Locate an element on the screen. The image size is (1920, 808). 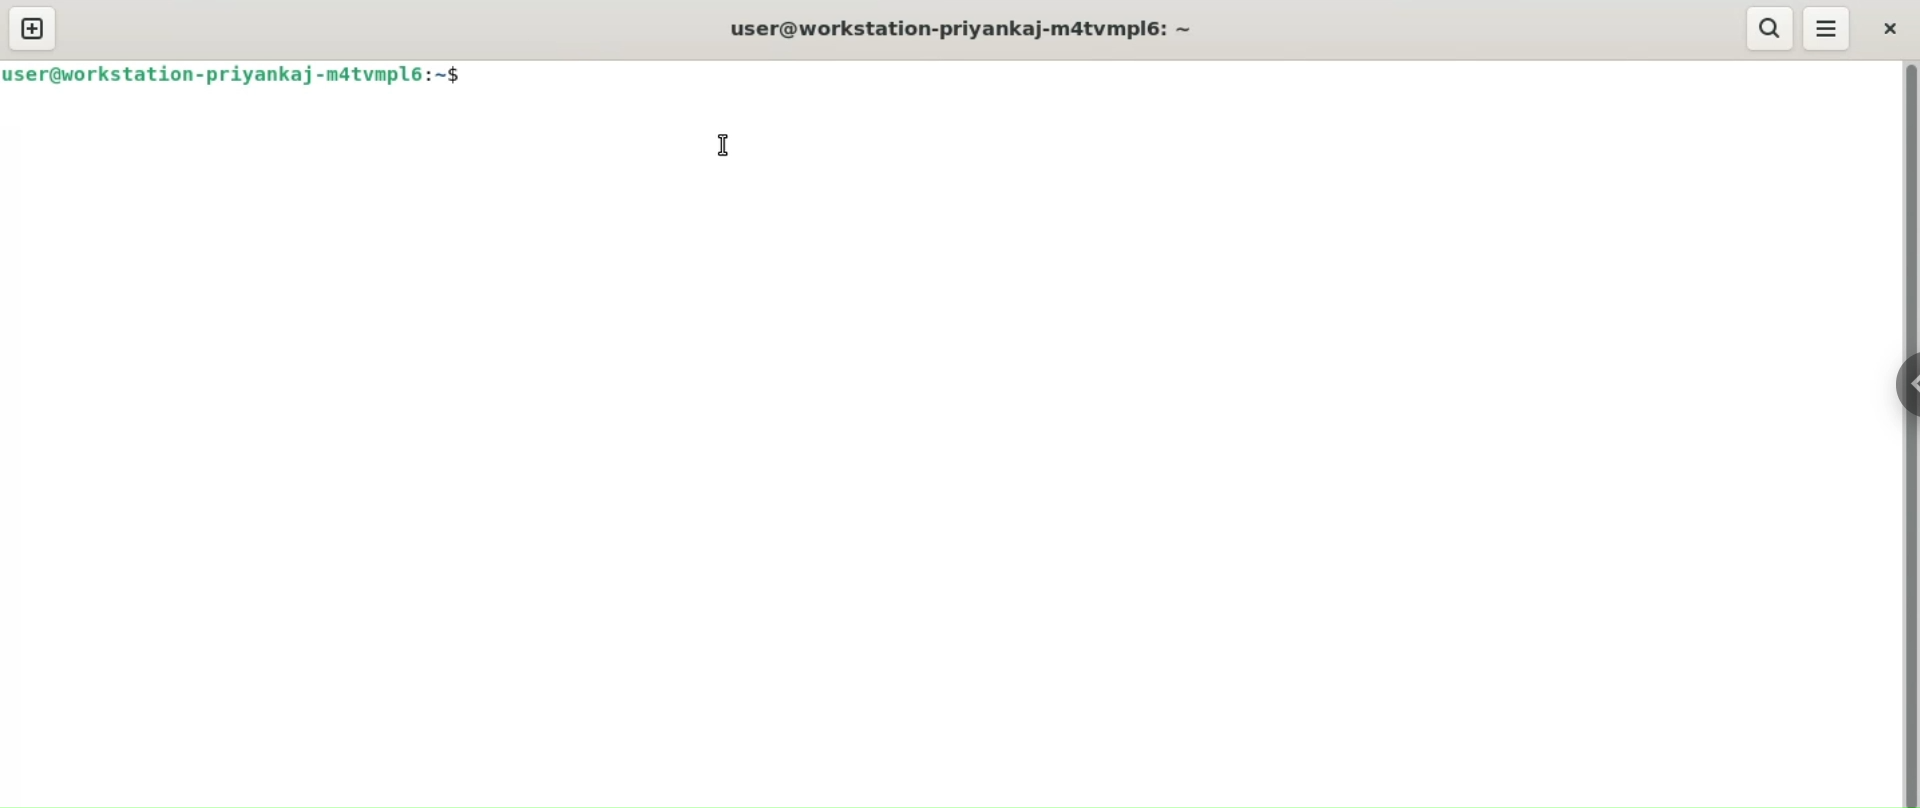
search is located at coordinates (1770, 27).